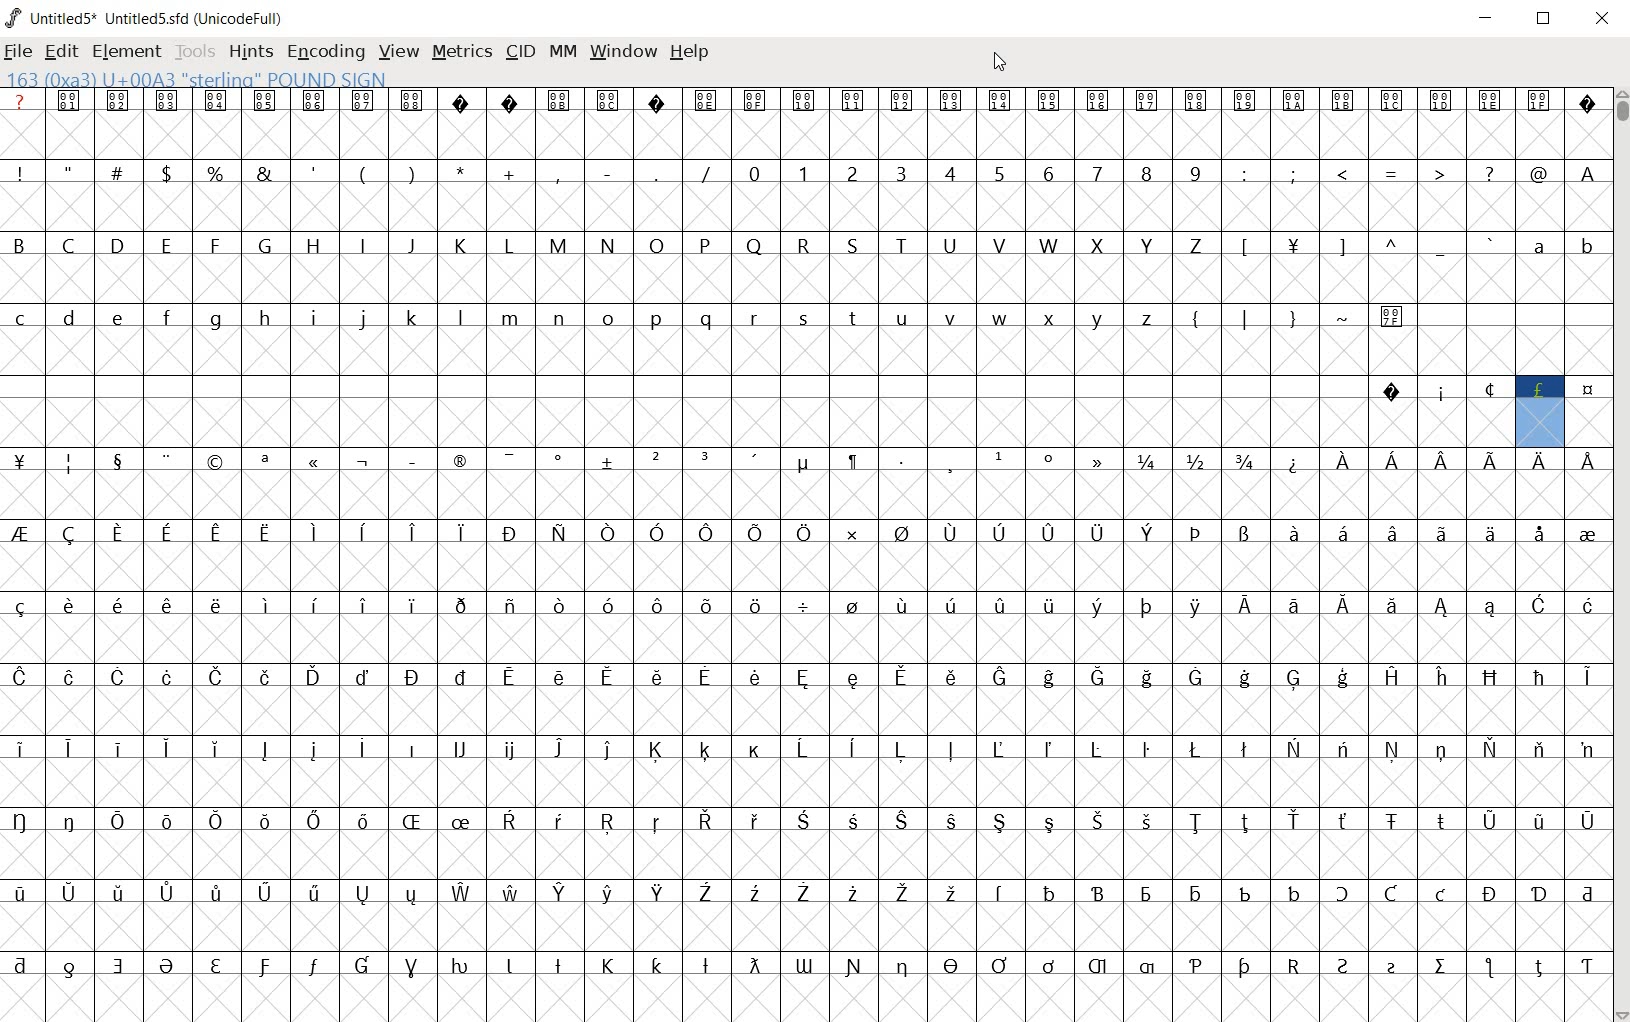 This screenshot has width=1630, height=1022. Describe the element at coordinates (1602, 21) in the screenshot. I see `CLOSE` at that location.